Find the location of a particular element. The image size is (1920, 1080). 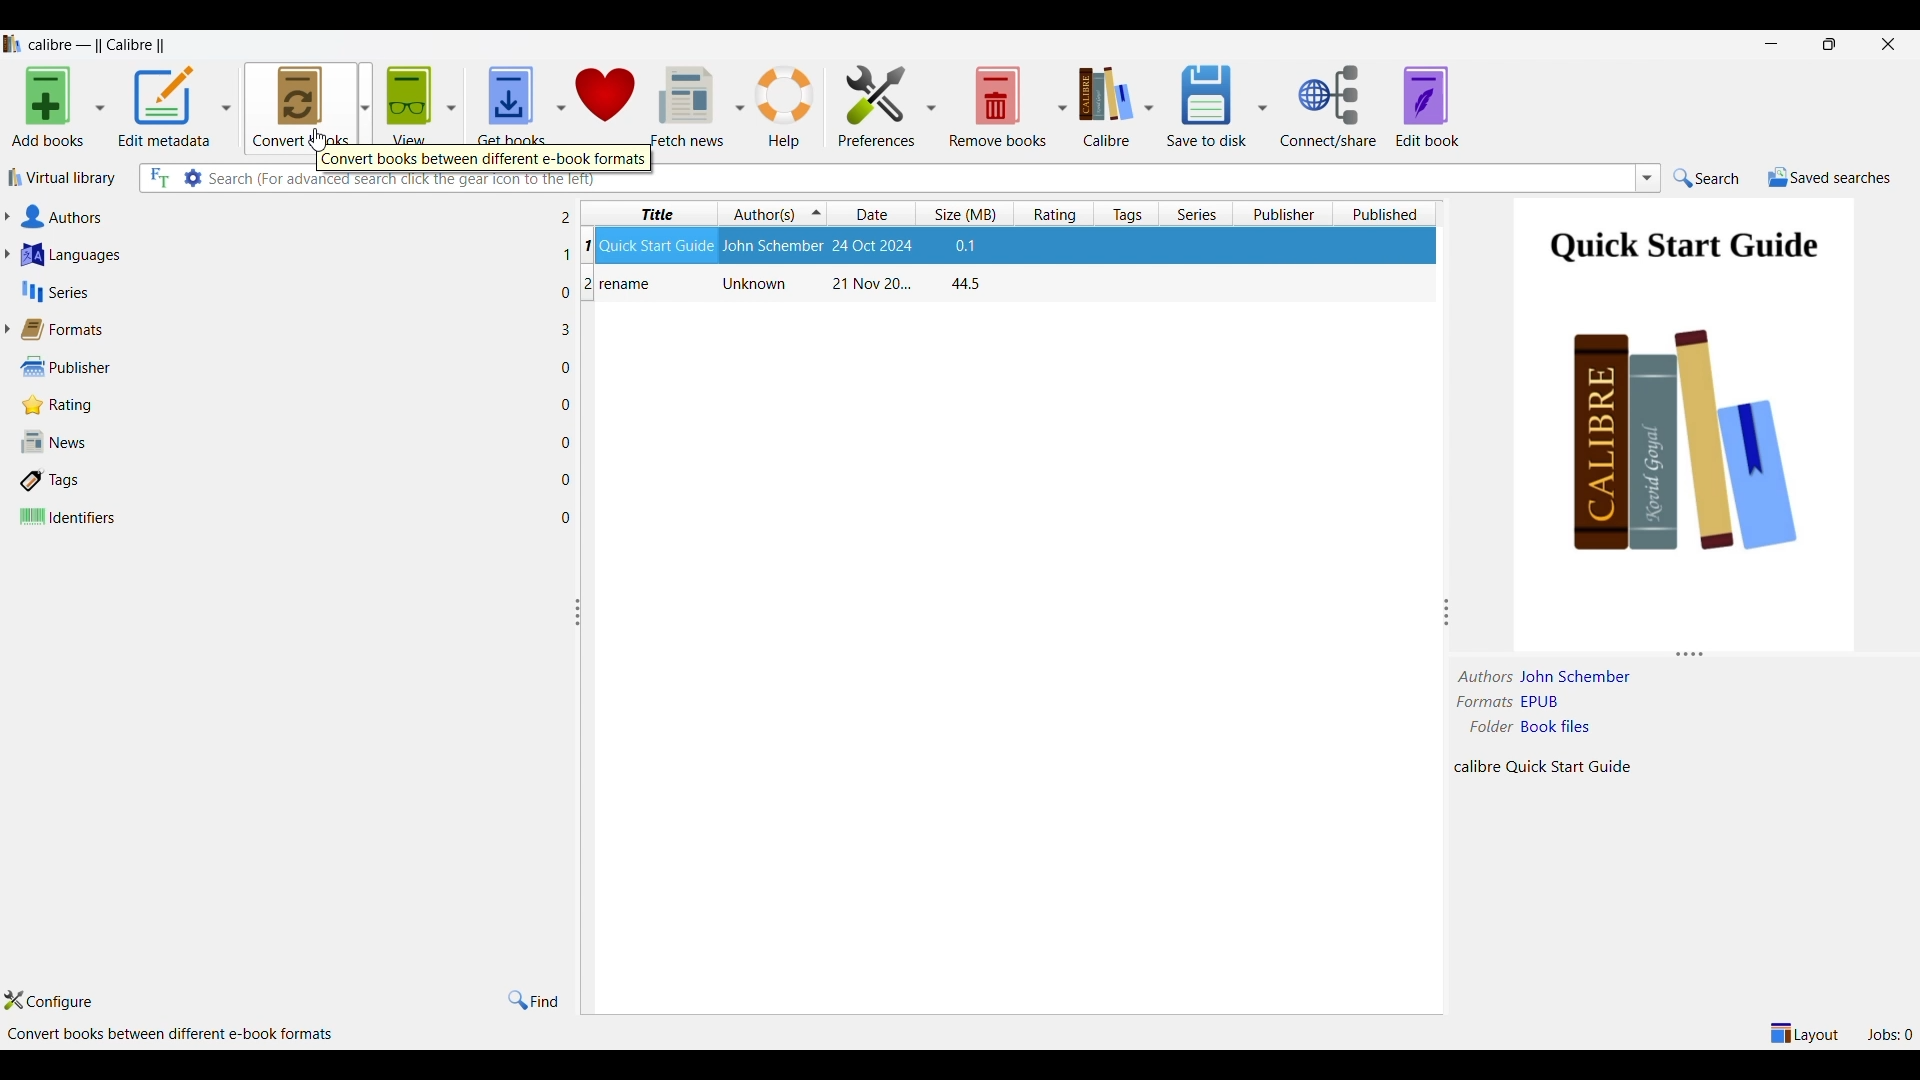

Details about software is located at coordinates (165, 1036).